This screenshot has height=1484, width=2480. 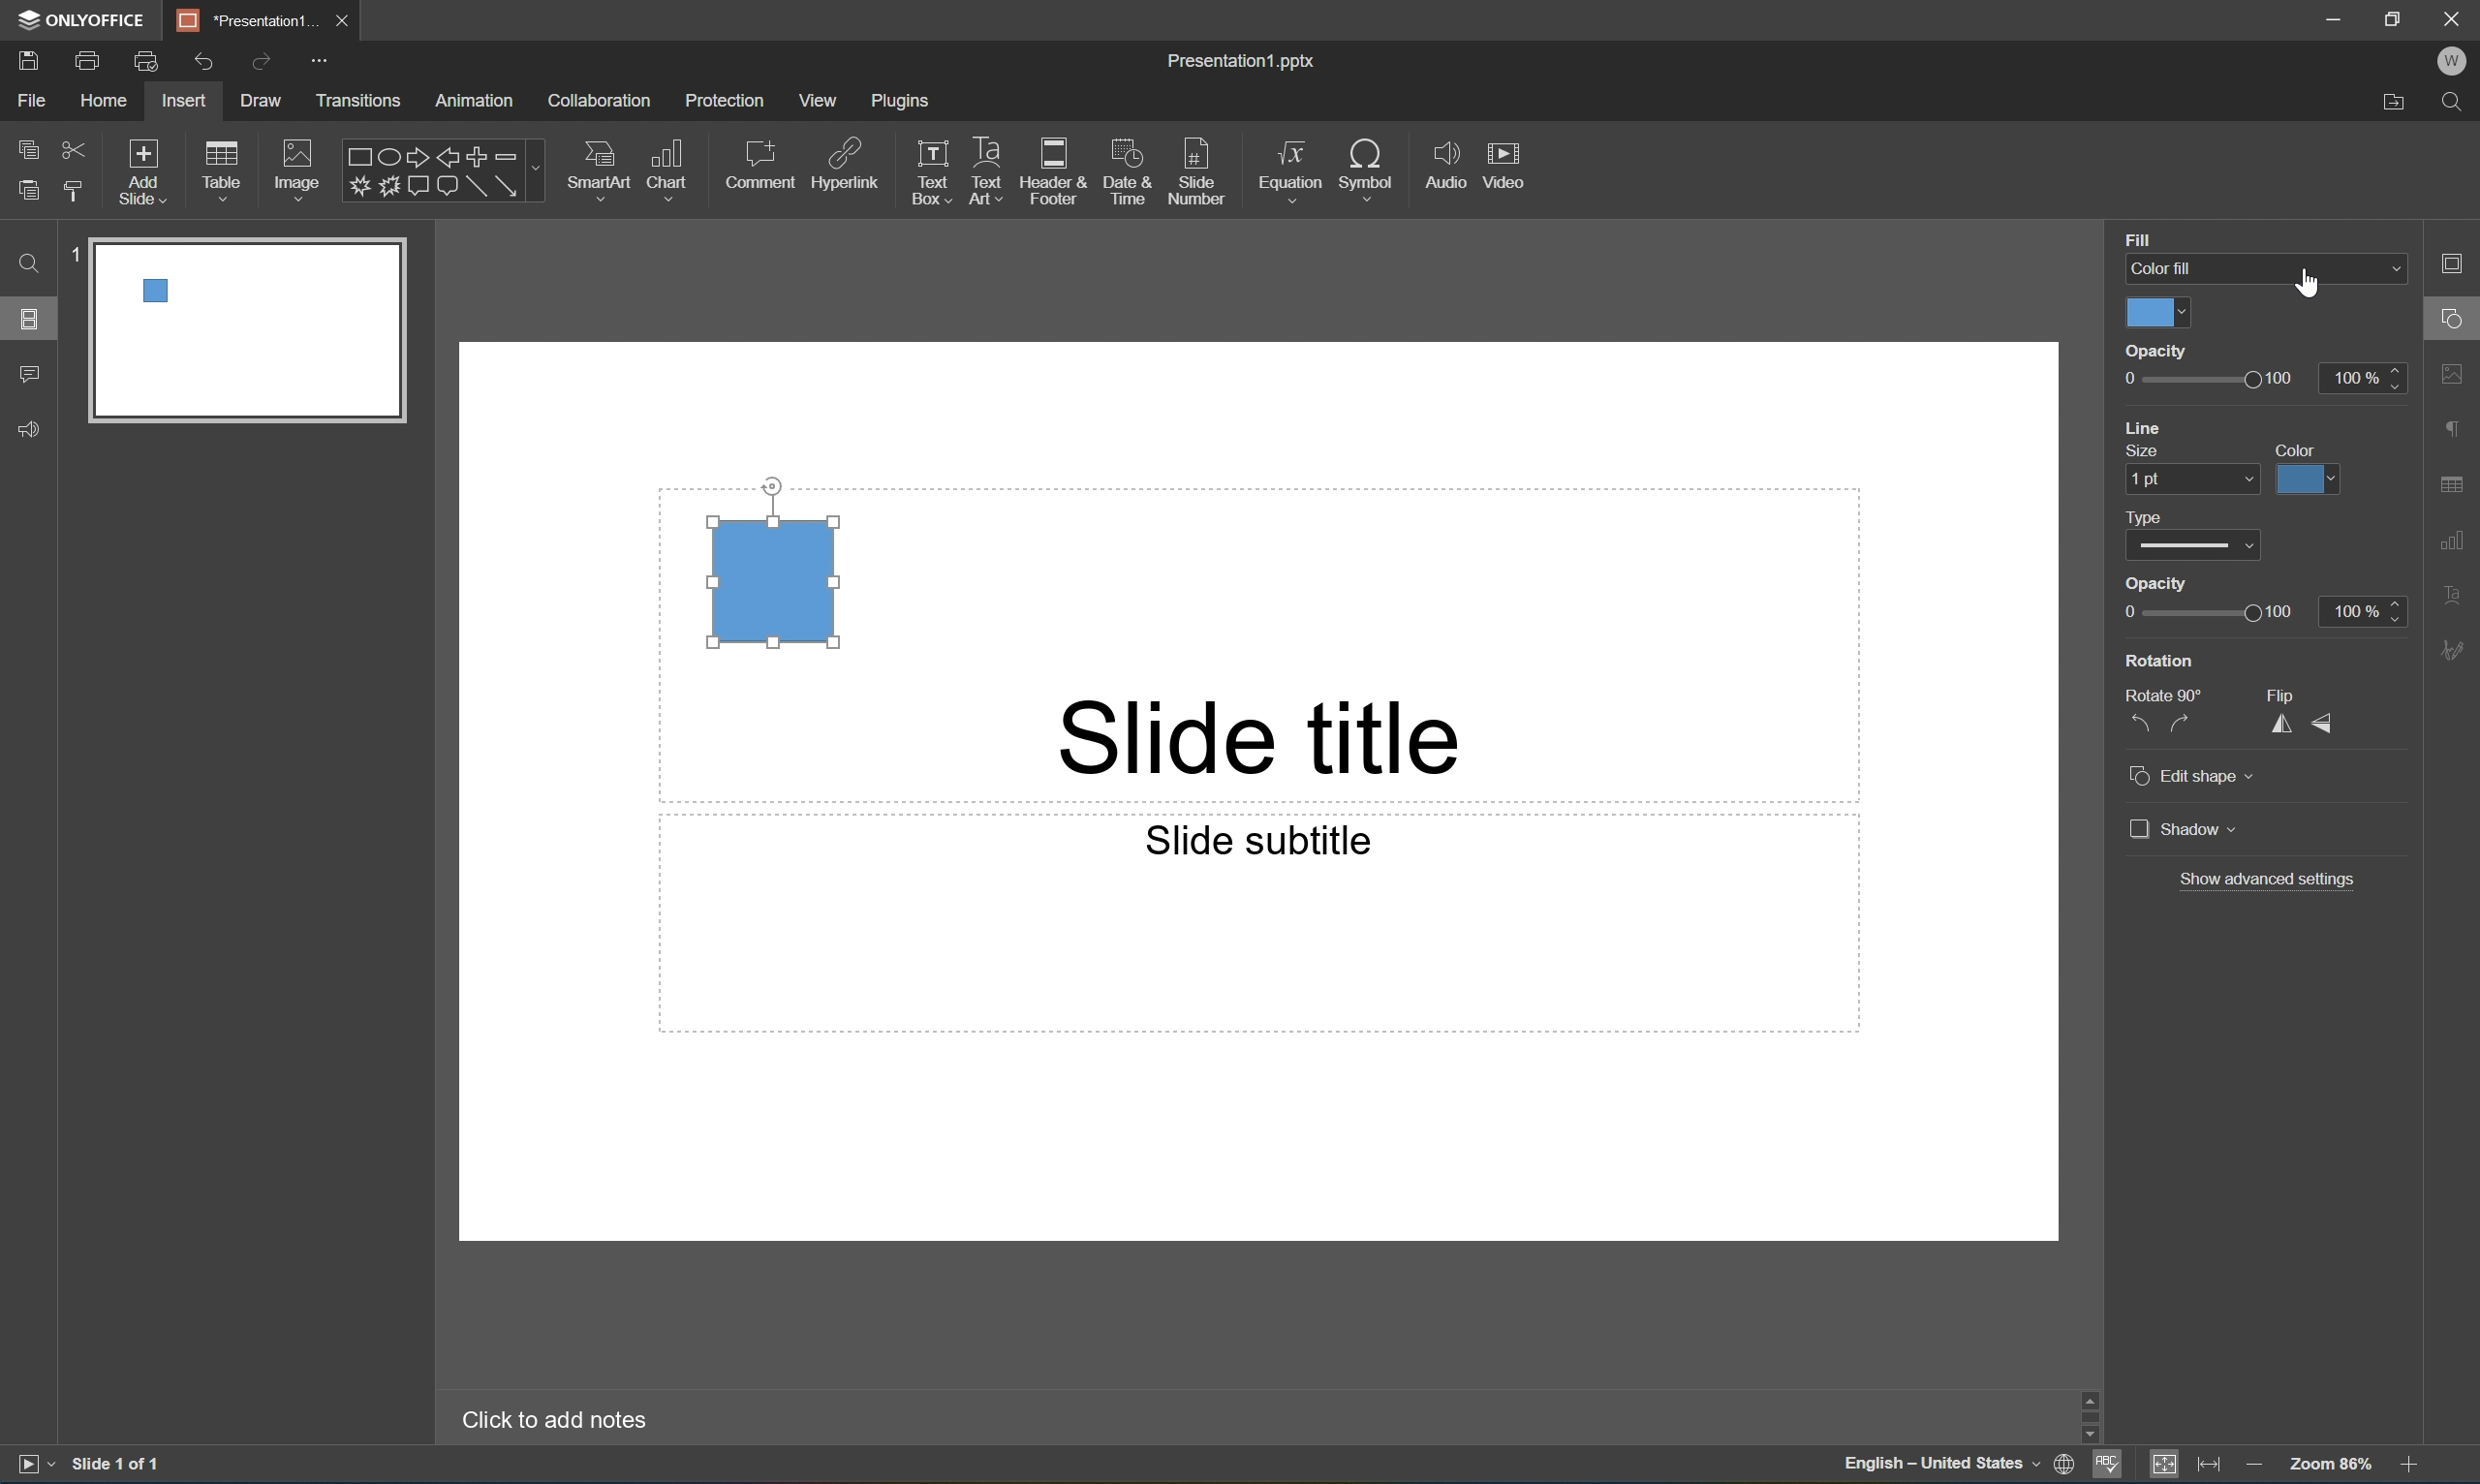 I want to click on , so click(x=388, y=186).